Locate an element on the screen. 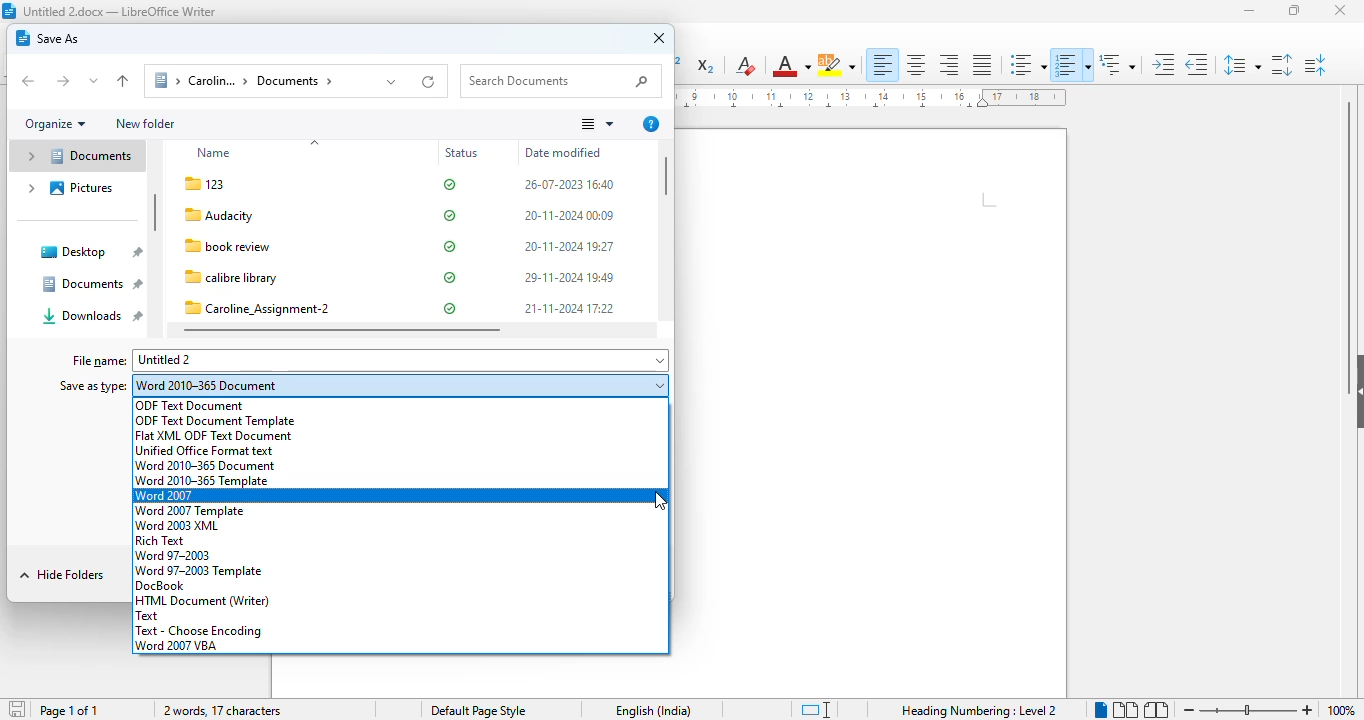 The width and height of the screenshot is (1364, 720). word 2010-365 template is located at coordinates (204, 481).